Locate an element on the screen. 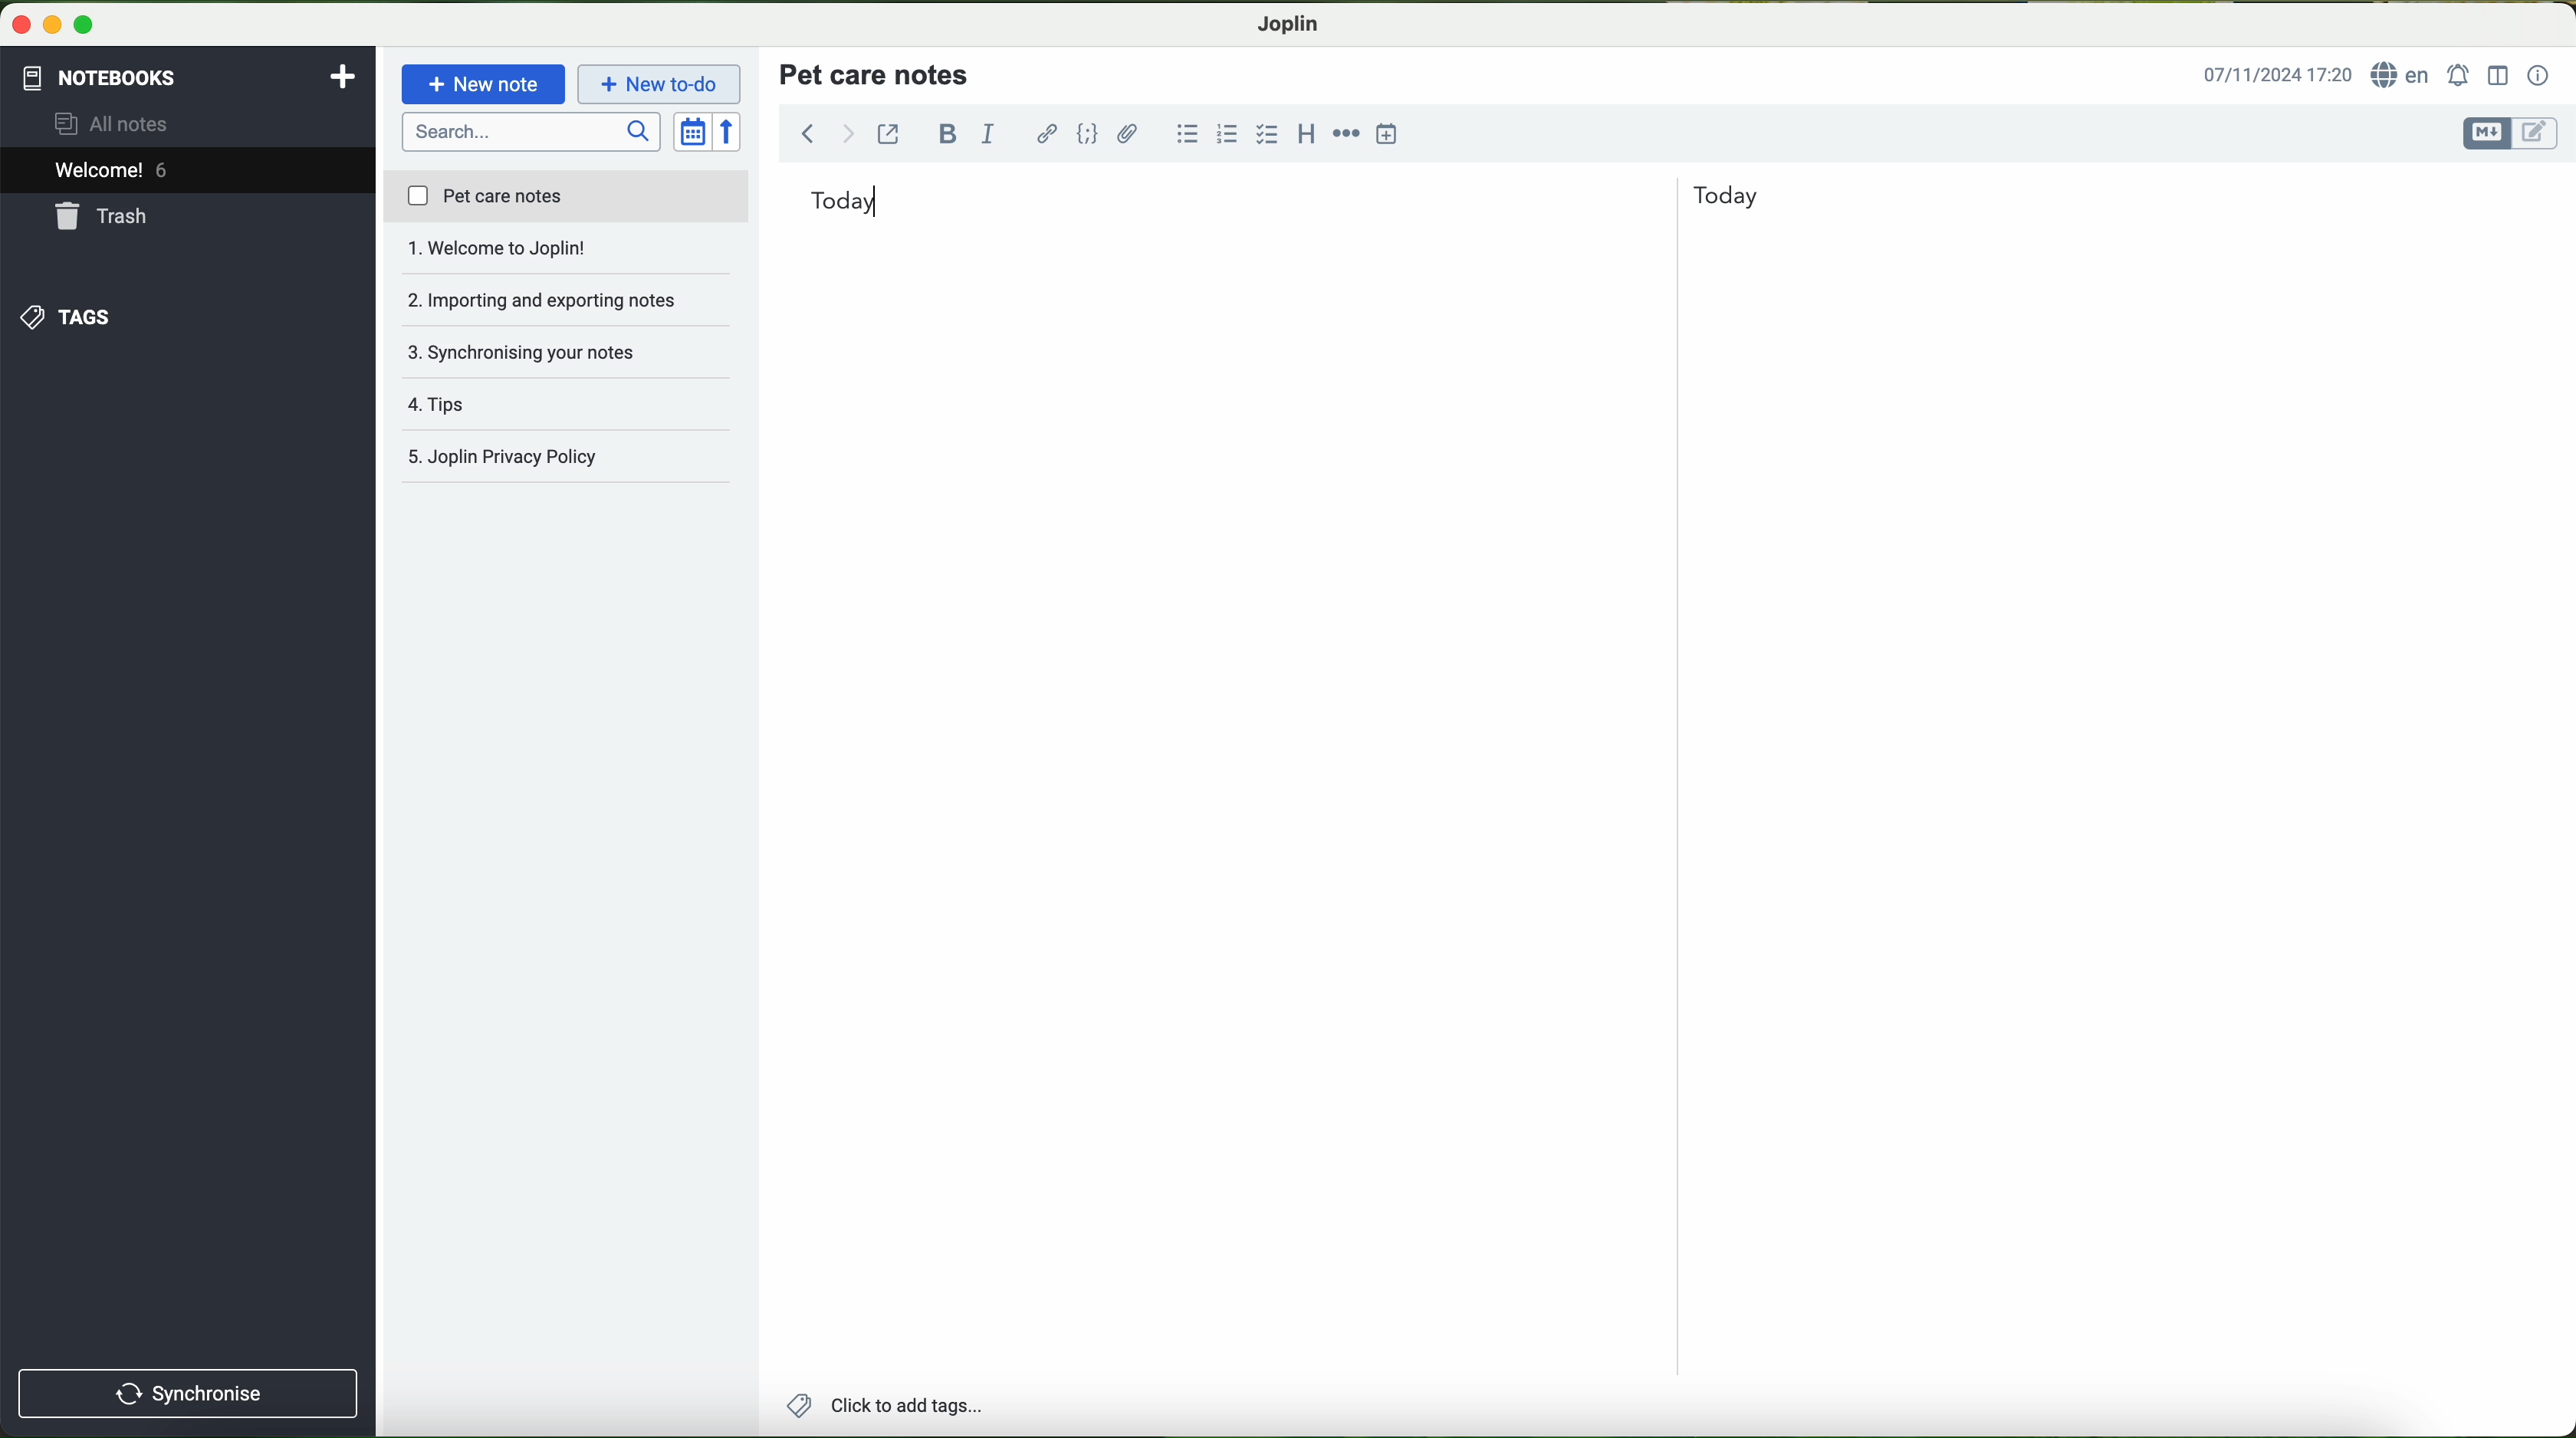 This screenshot has height=1438, width=2576. add is located at coordinates (343, 74).